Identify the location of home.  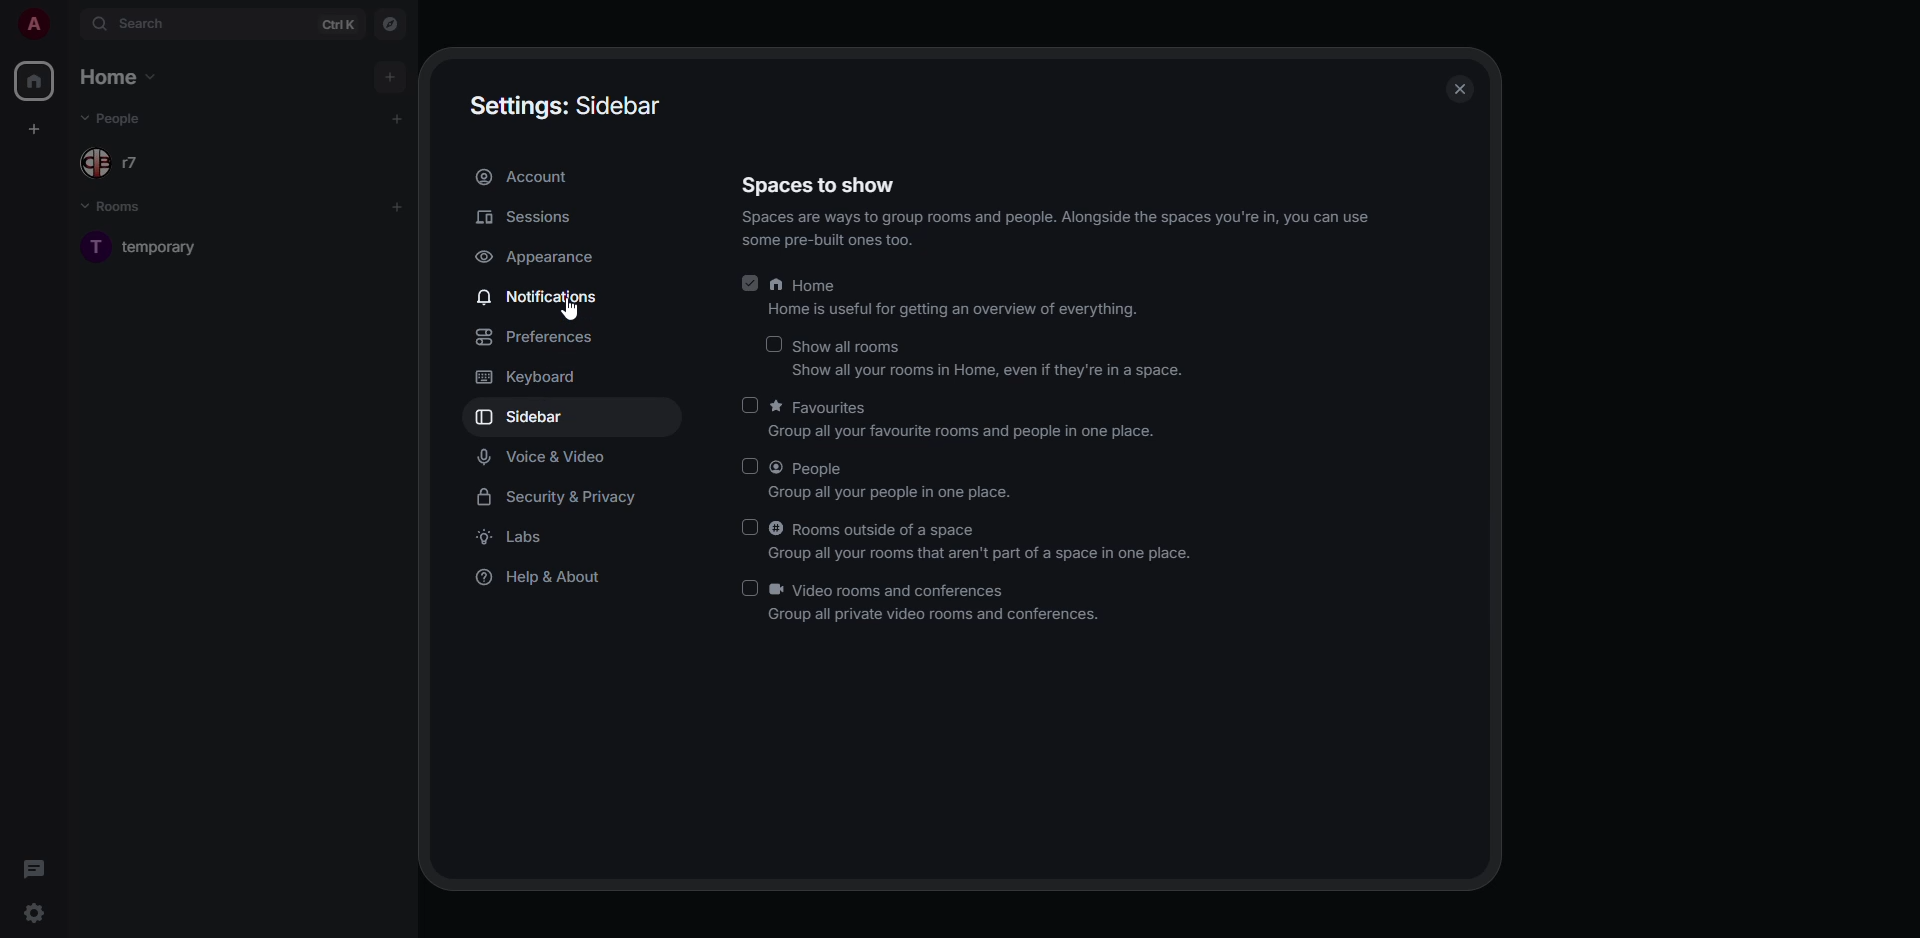
(34, 83).